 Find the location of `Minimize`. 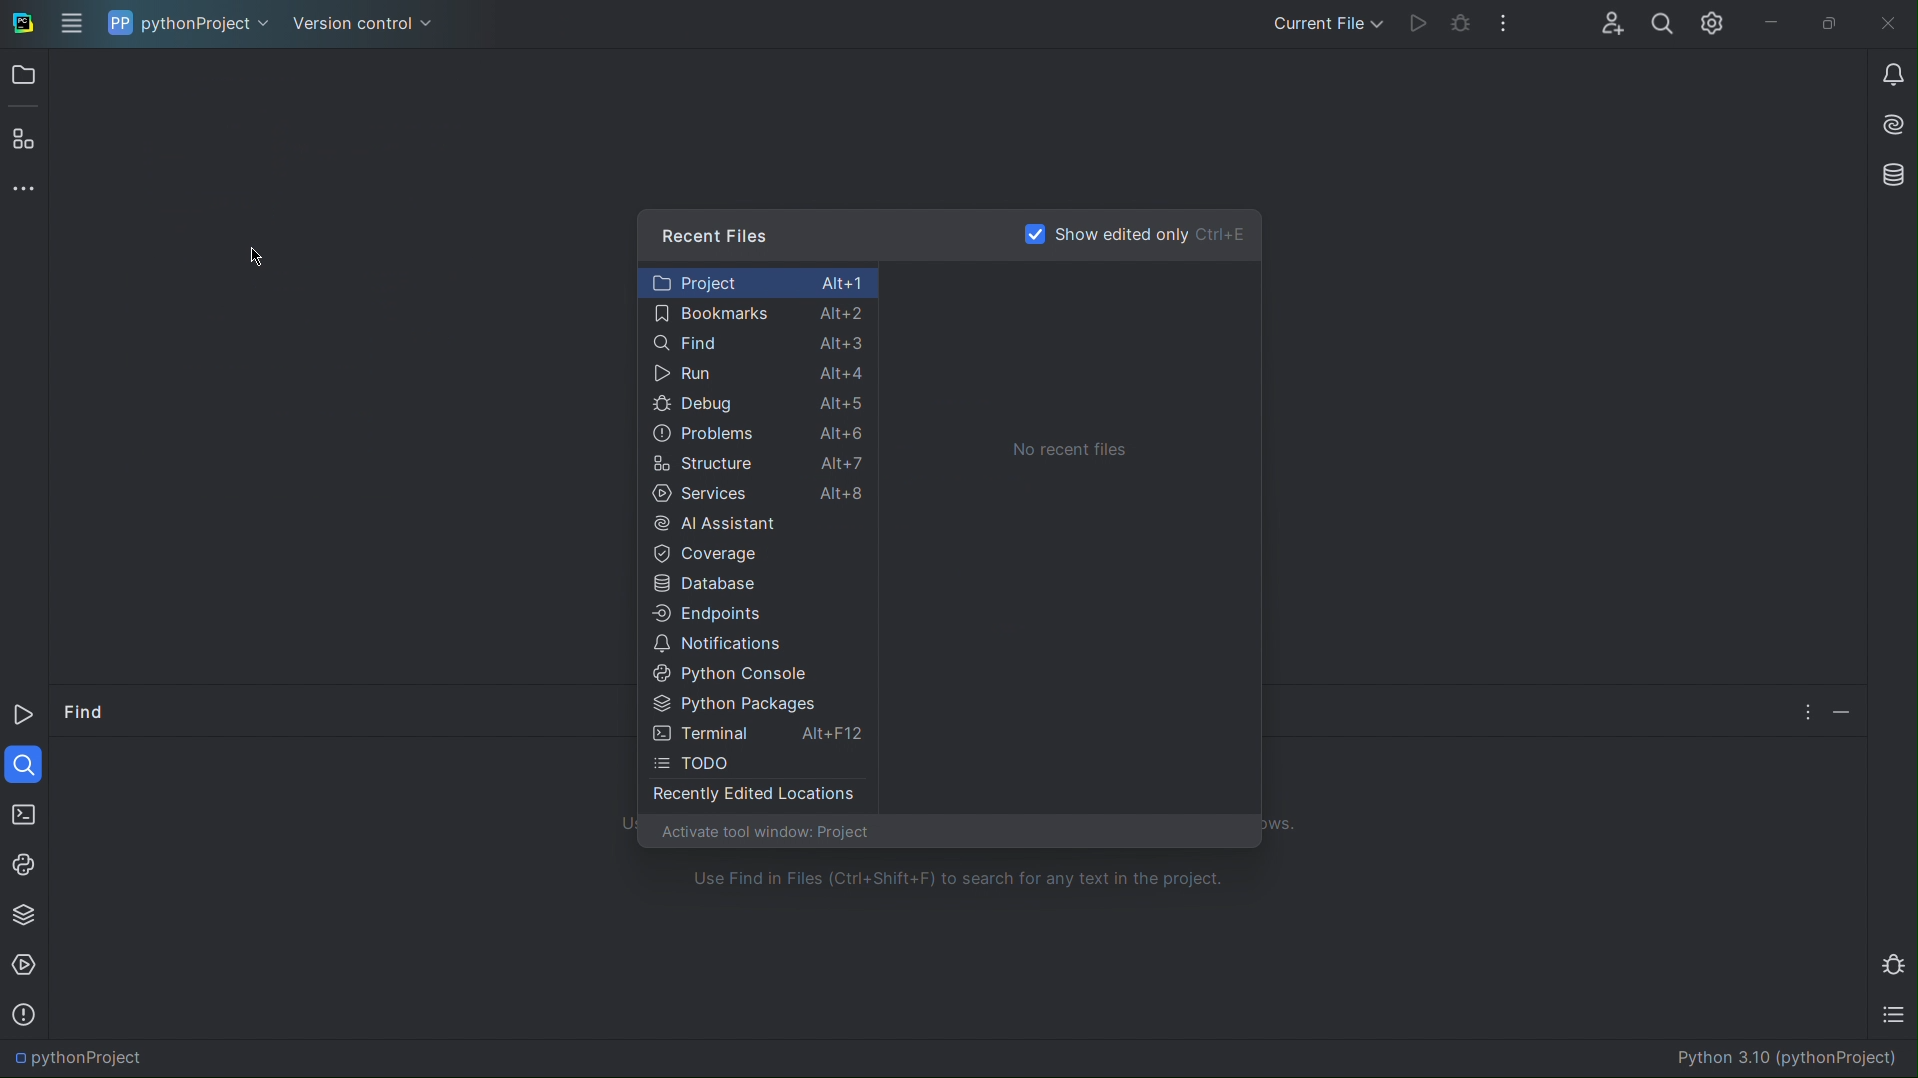

Minimize is located at coordinates (1843, 708).